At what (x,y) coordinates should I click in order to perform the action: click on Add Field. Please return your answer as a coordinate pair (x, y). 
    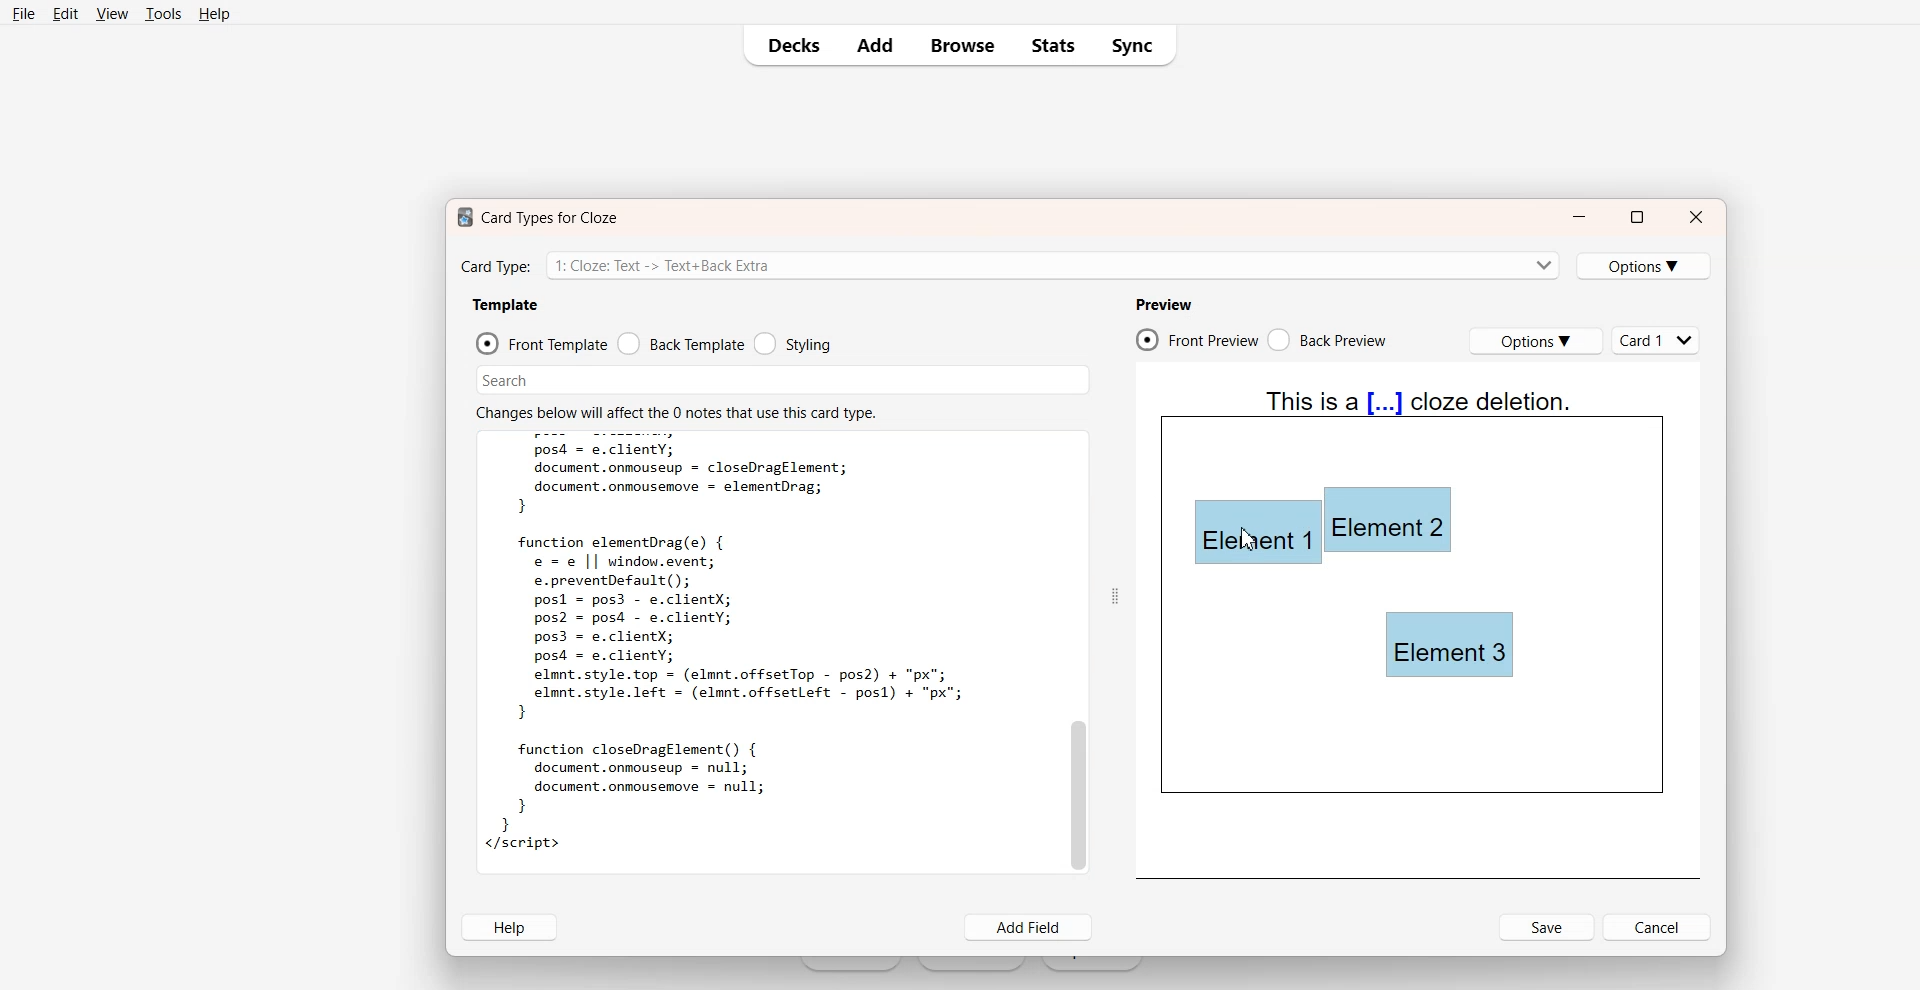
    Looking at the image, I should click on (1030, 928).